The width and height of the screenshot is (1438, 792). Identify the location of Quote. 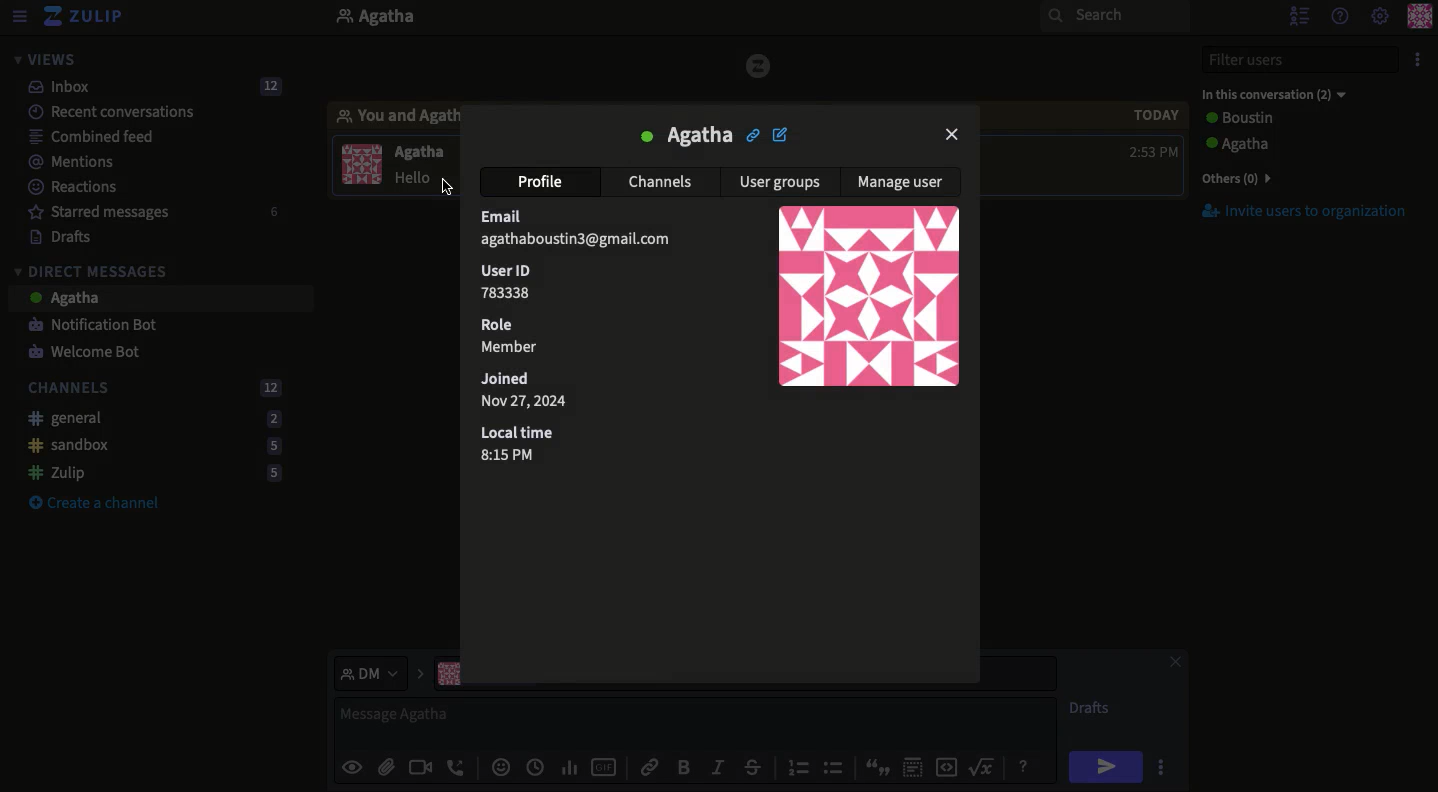
(880, 766).